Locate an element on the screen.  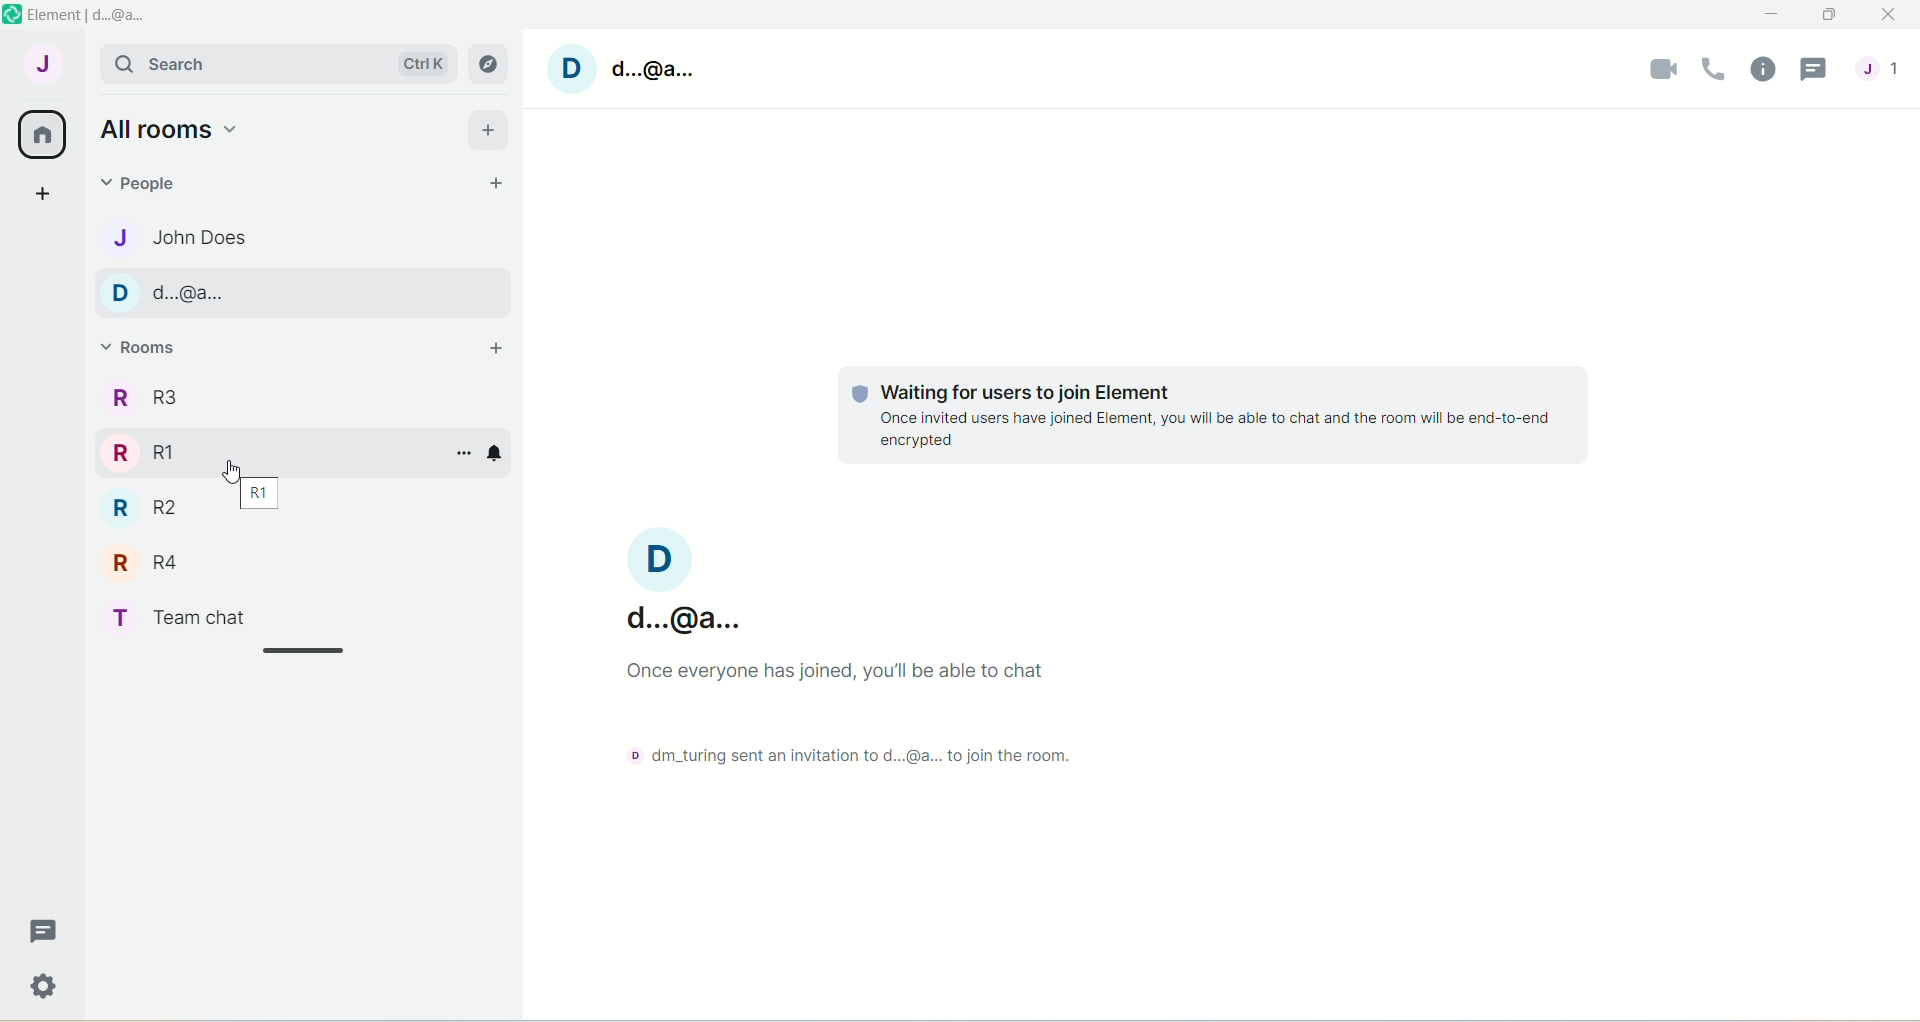
room info is located at coordinates (1763, 70).